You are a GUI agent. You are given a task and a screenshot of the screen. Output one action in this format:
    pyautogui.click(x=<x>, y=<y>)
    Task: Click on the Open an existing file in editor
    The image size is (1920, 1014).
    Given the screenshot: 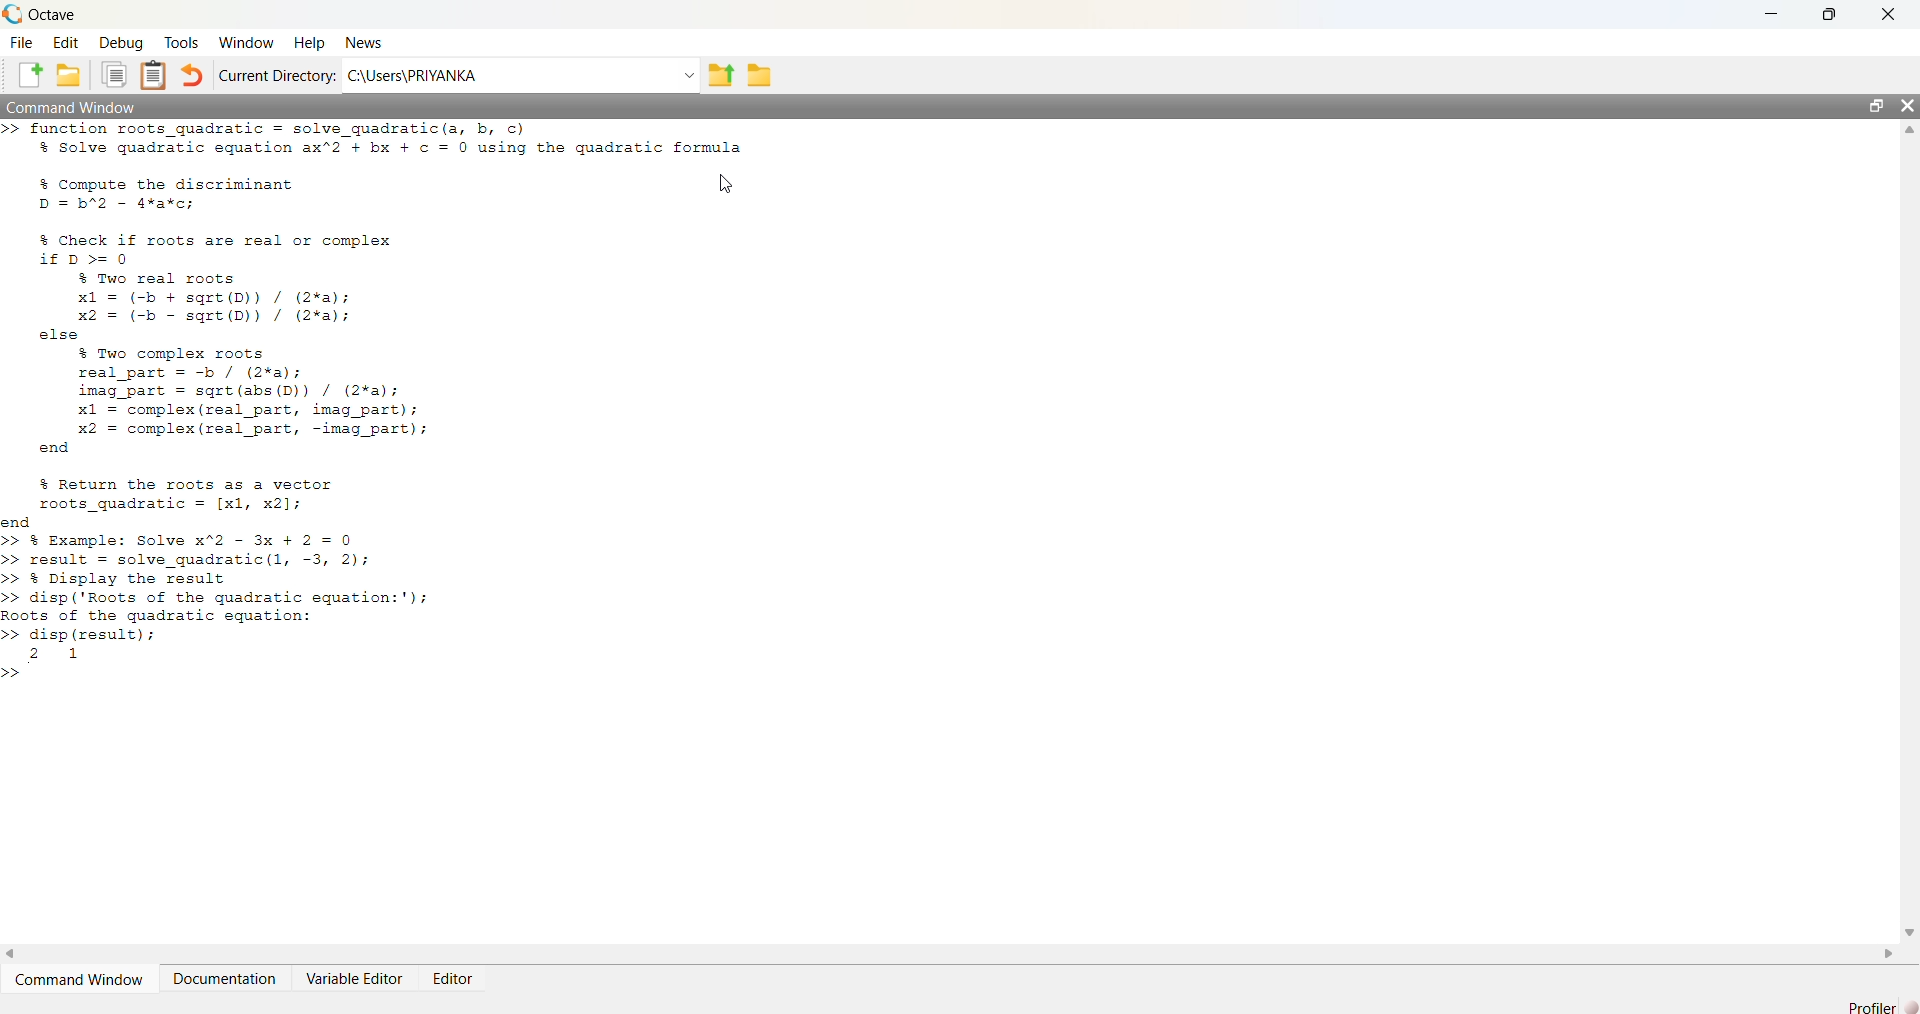 What is the action you would take?
    pyautogui.click(x=67, y=75)
    